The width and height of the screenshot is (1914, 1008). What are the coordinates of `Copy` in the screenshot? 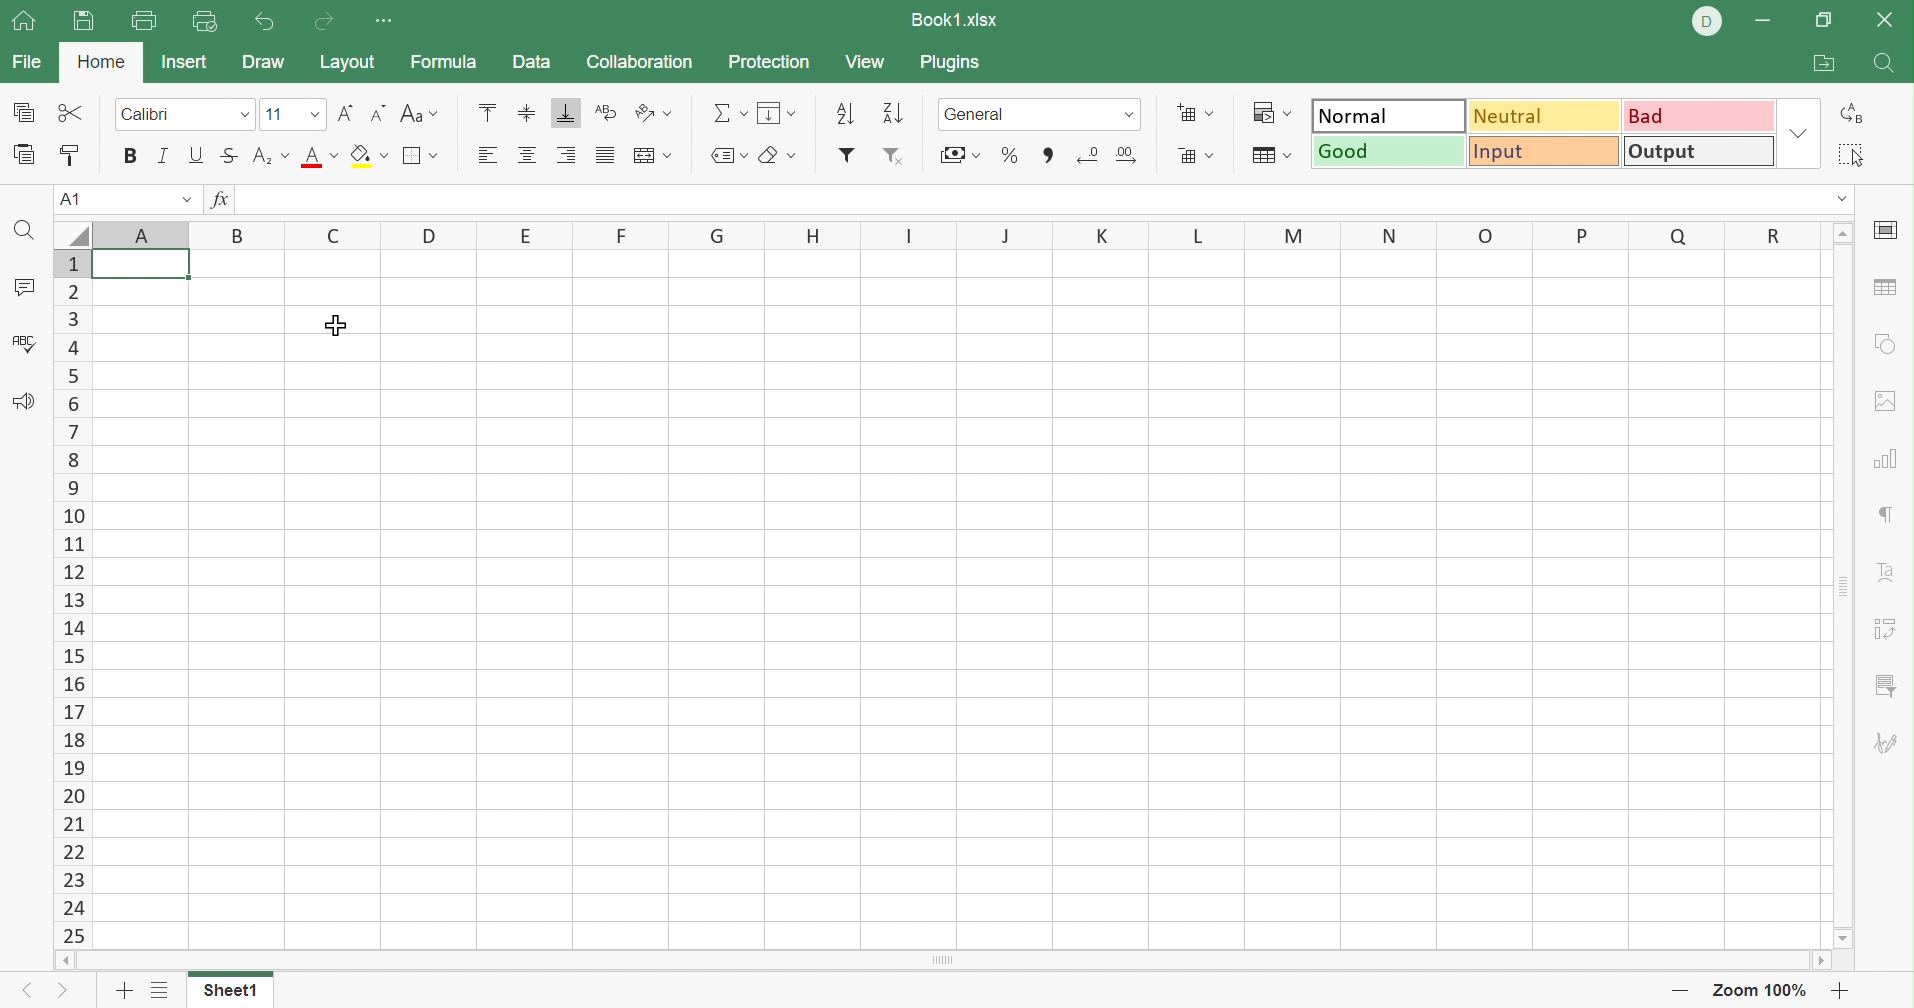 It's located at (25, 112).